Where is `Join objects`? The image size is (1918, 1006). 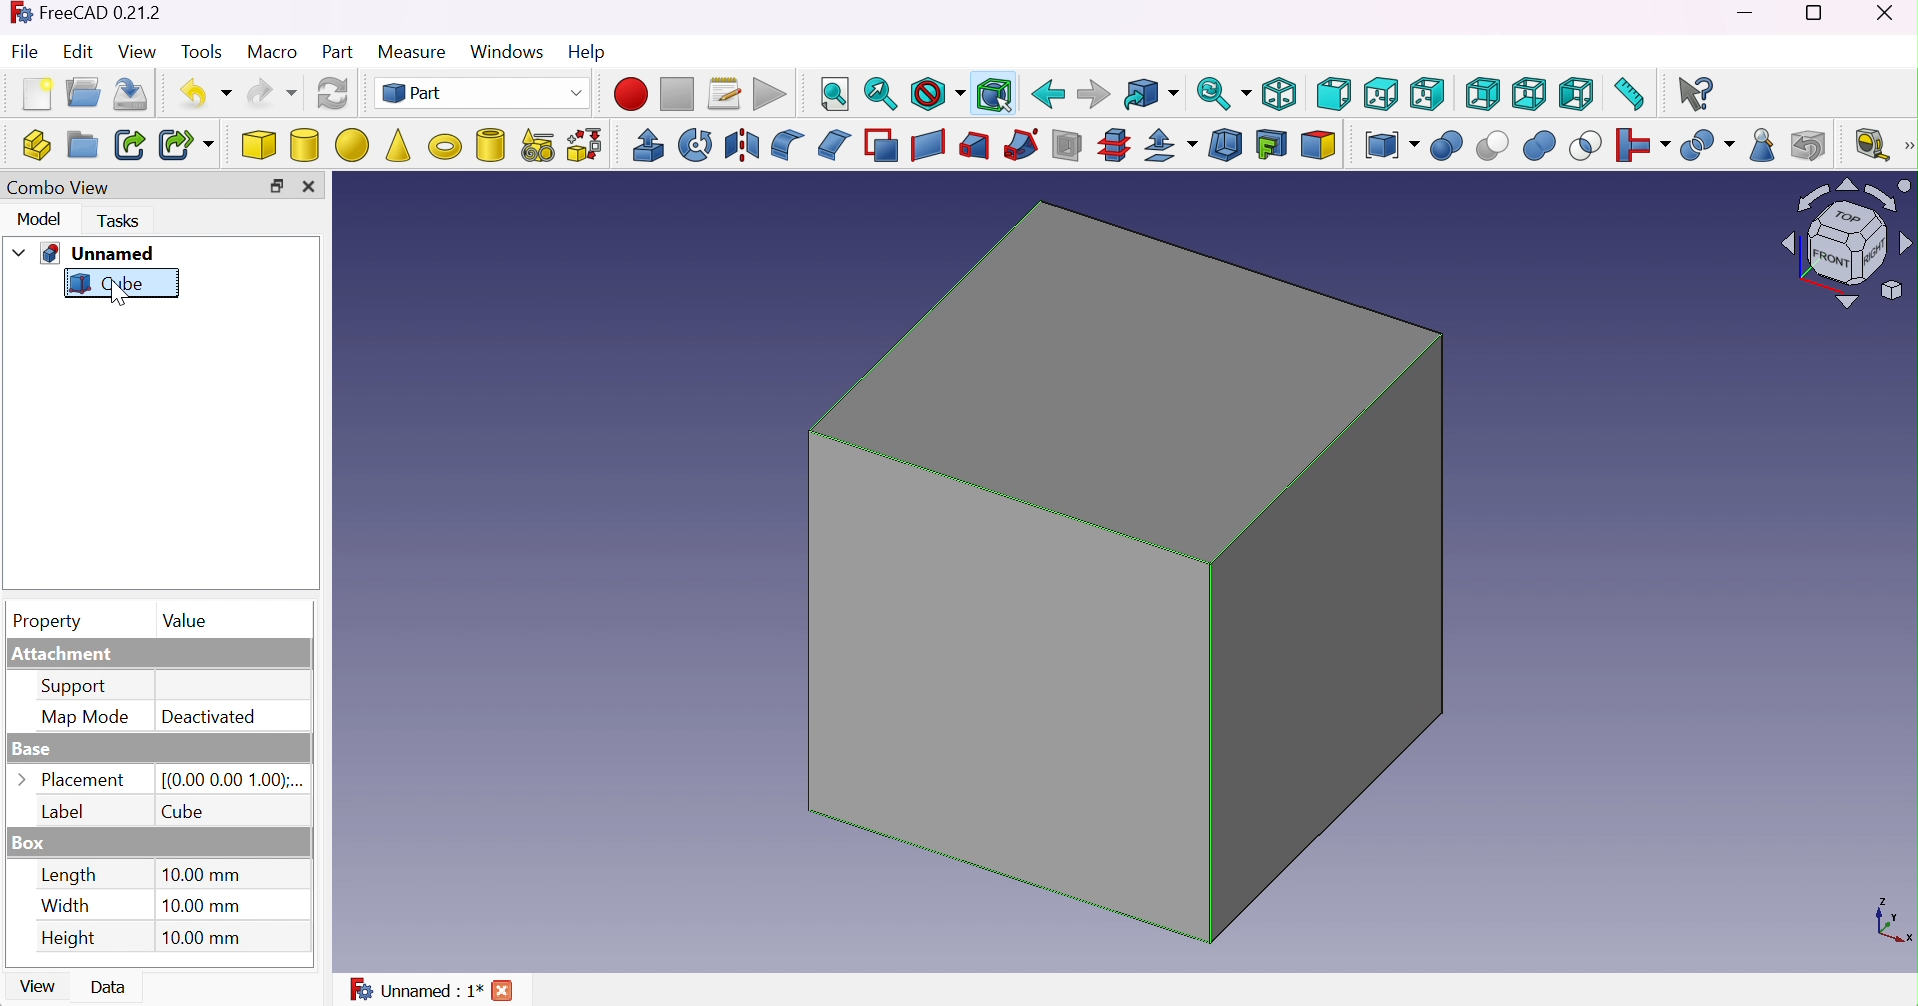 Join objects is located at coordinates (1643, 145).